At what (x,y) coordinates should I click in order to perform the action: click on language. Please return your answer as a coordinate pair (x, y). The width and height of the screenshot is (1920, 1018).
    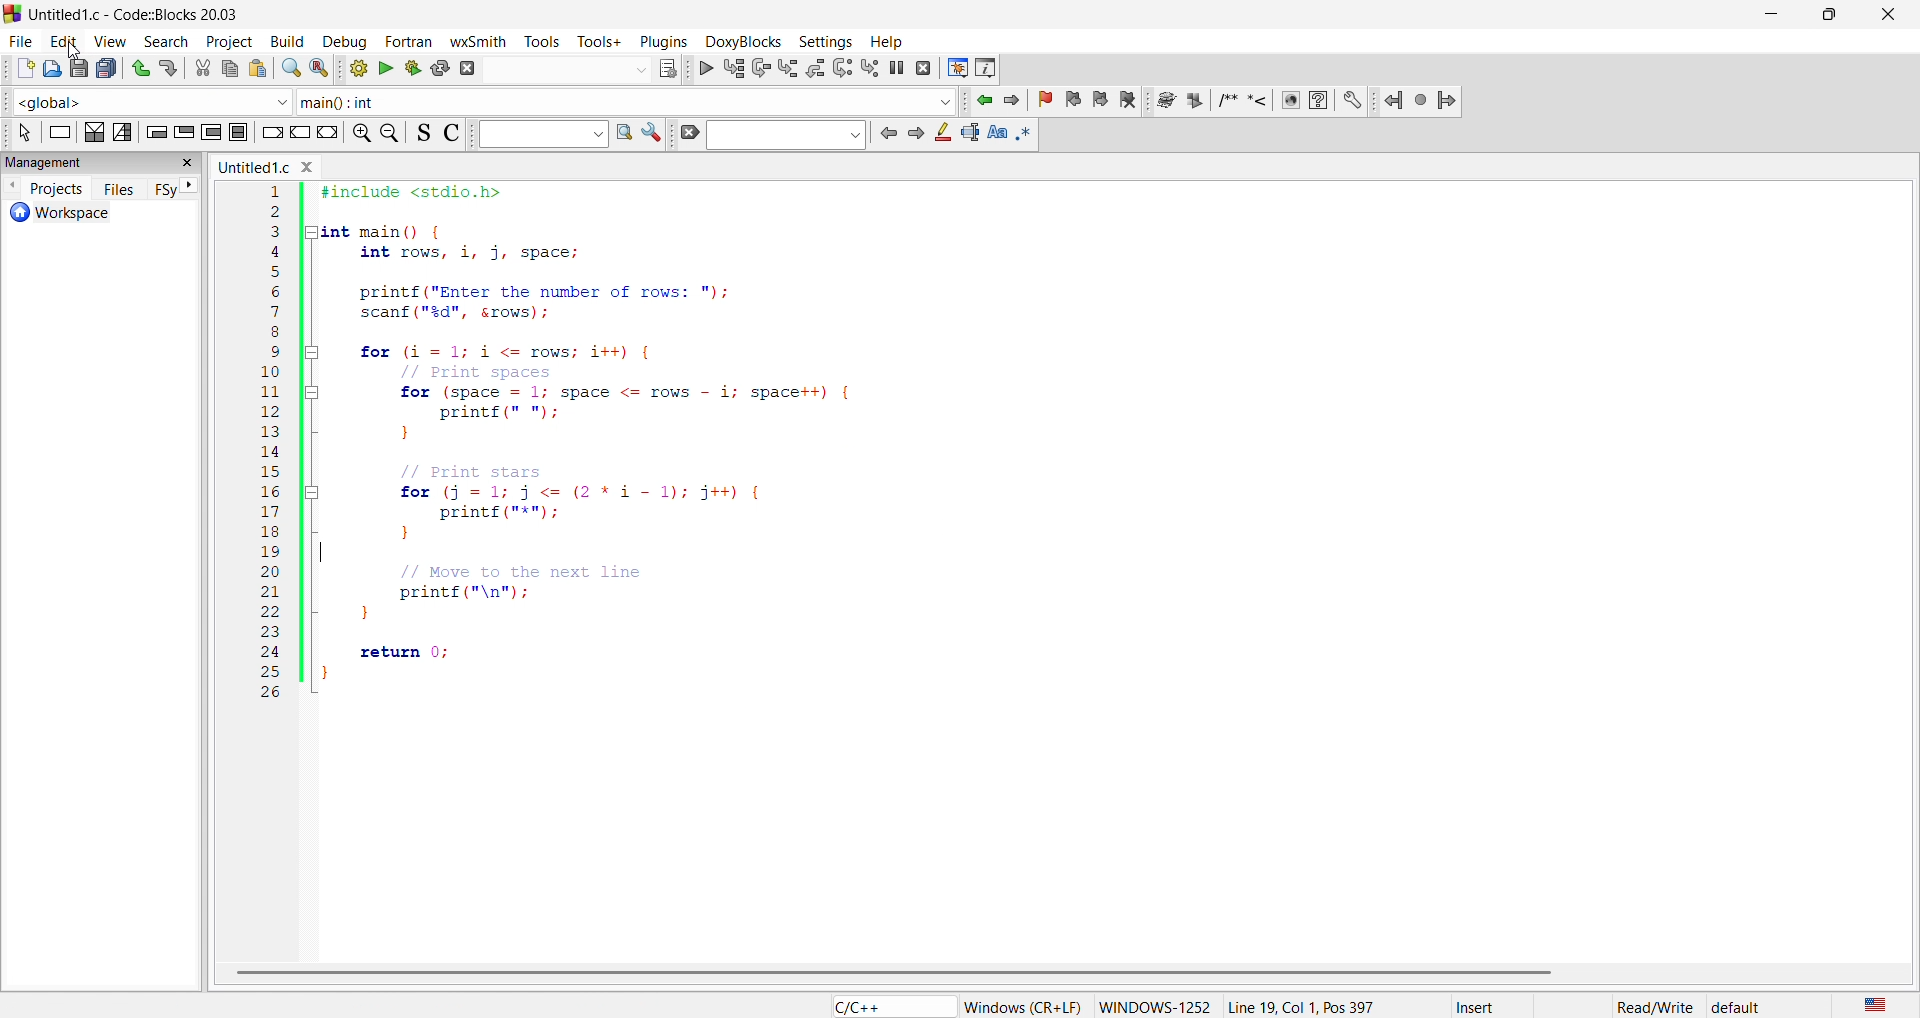
    Looking at the image, I should click on (1871, 1004).